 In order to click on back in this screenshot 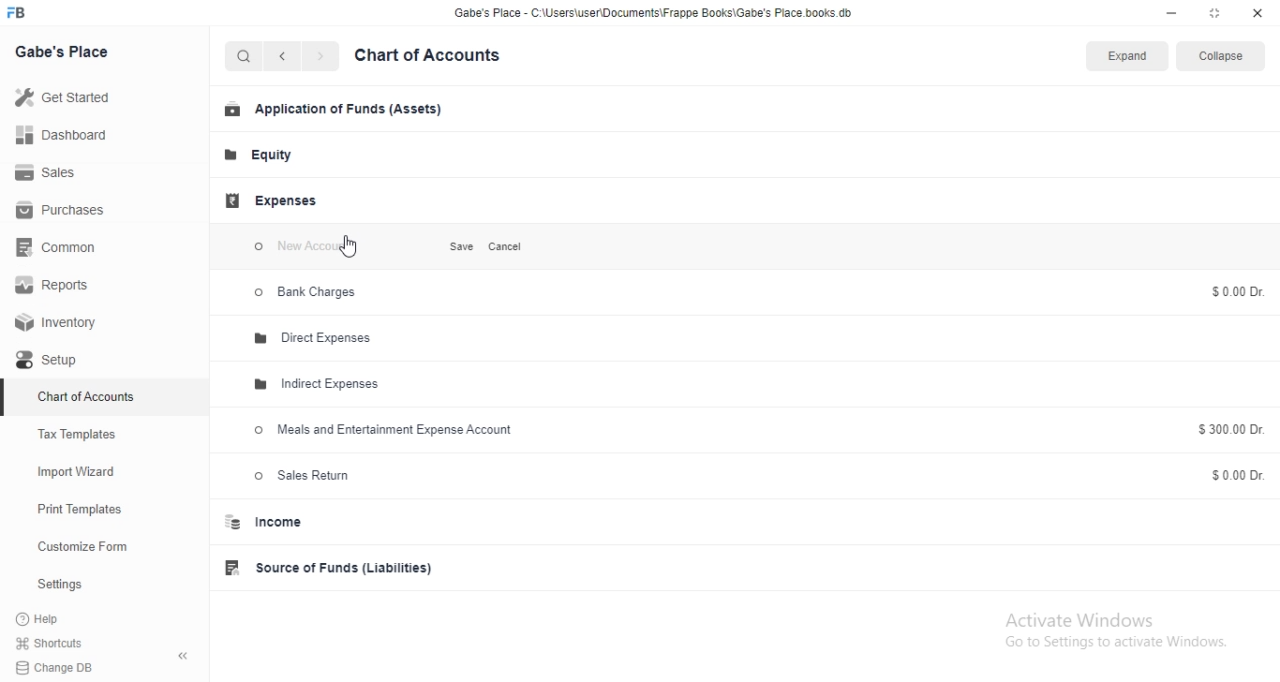, I will do `click(287, 59)`.